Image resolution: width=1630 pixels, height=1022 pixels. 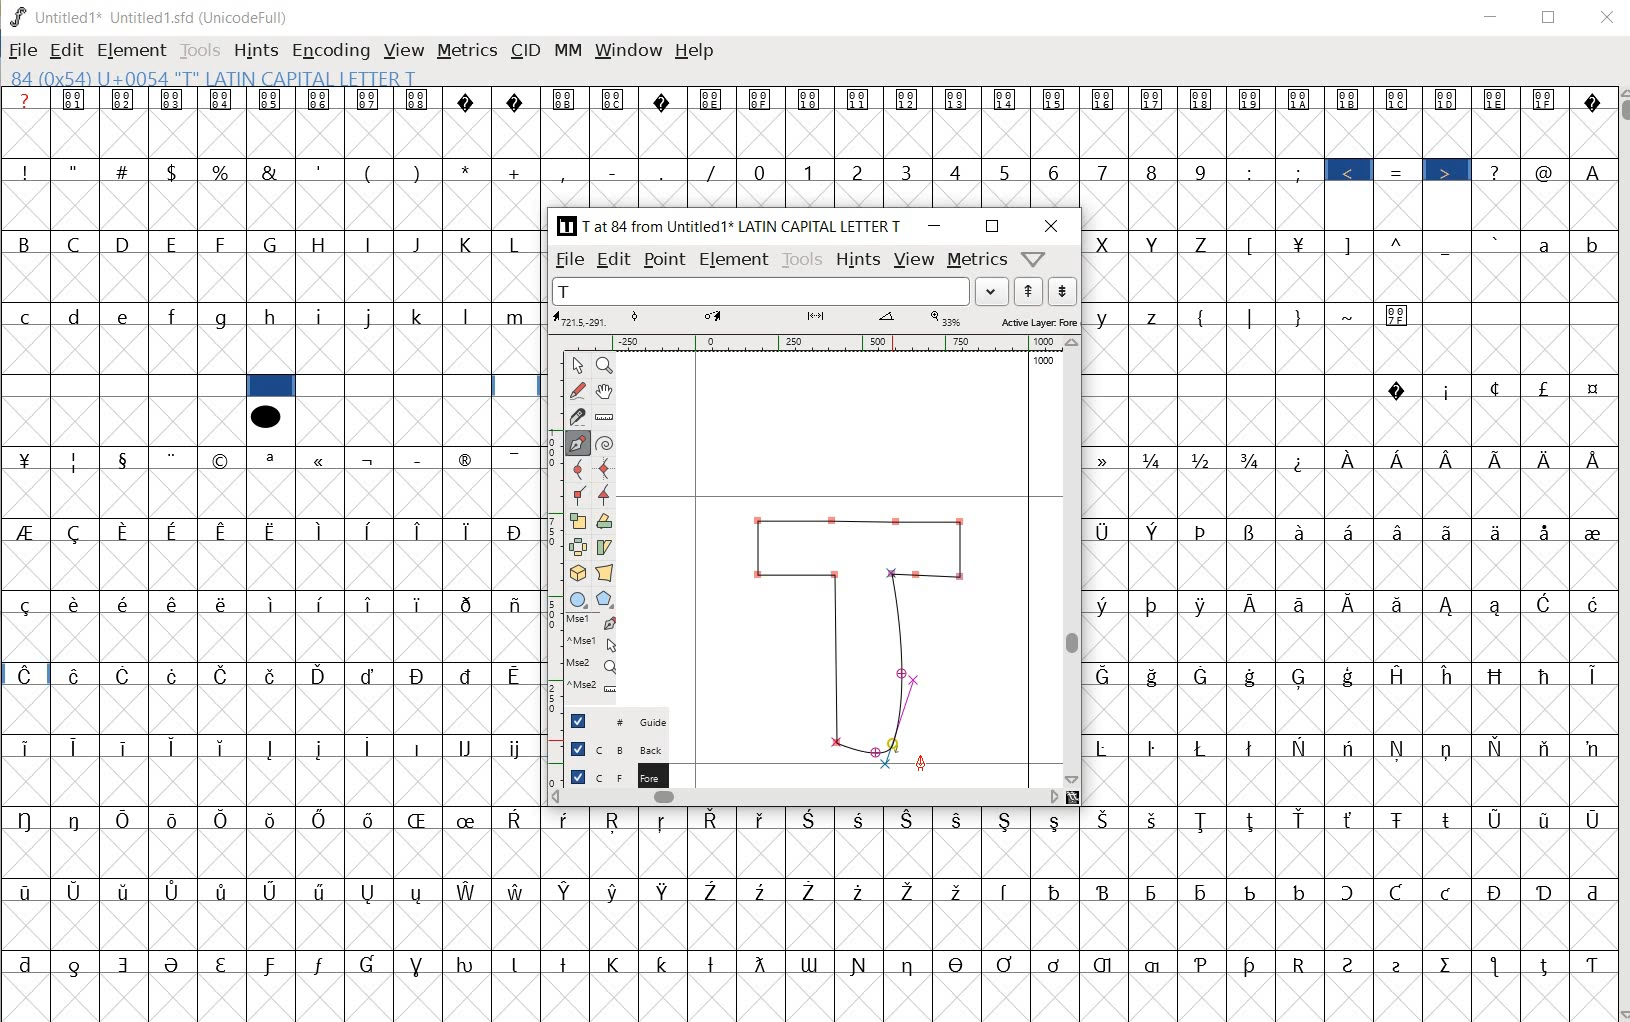 I want to click on Symbol, so click(x=1499, y=893).